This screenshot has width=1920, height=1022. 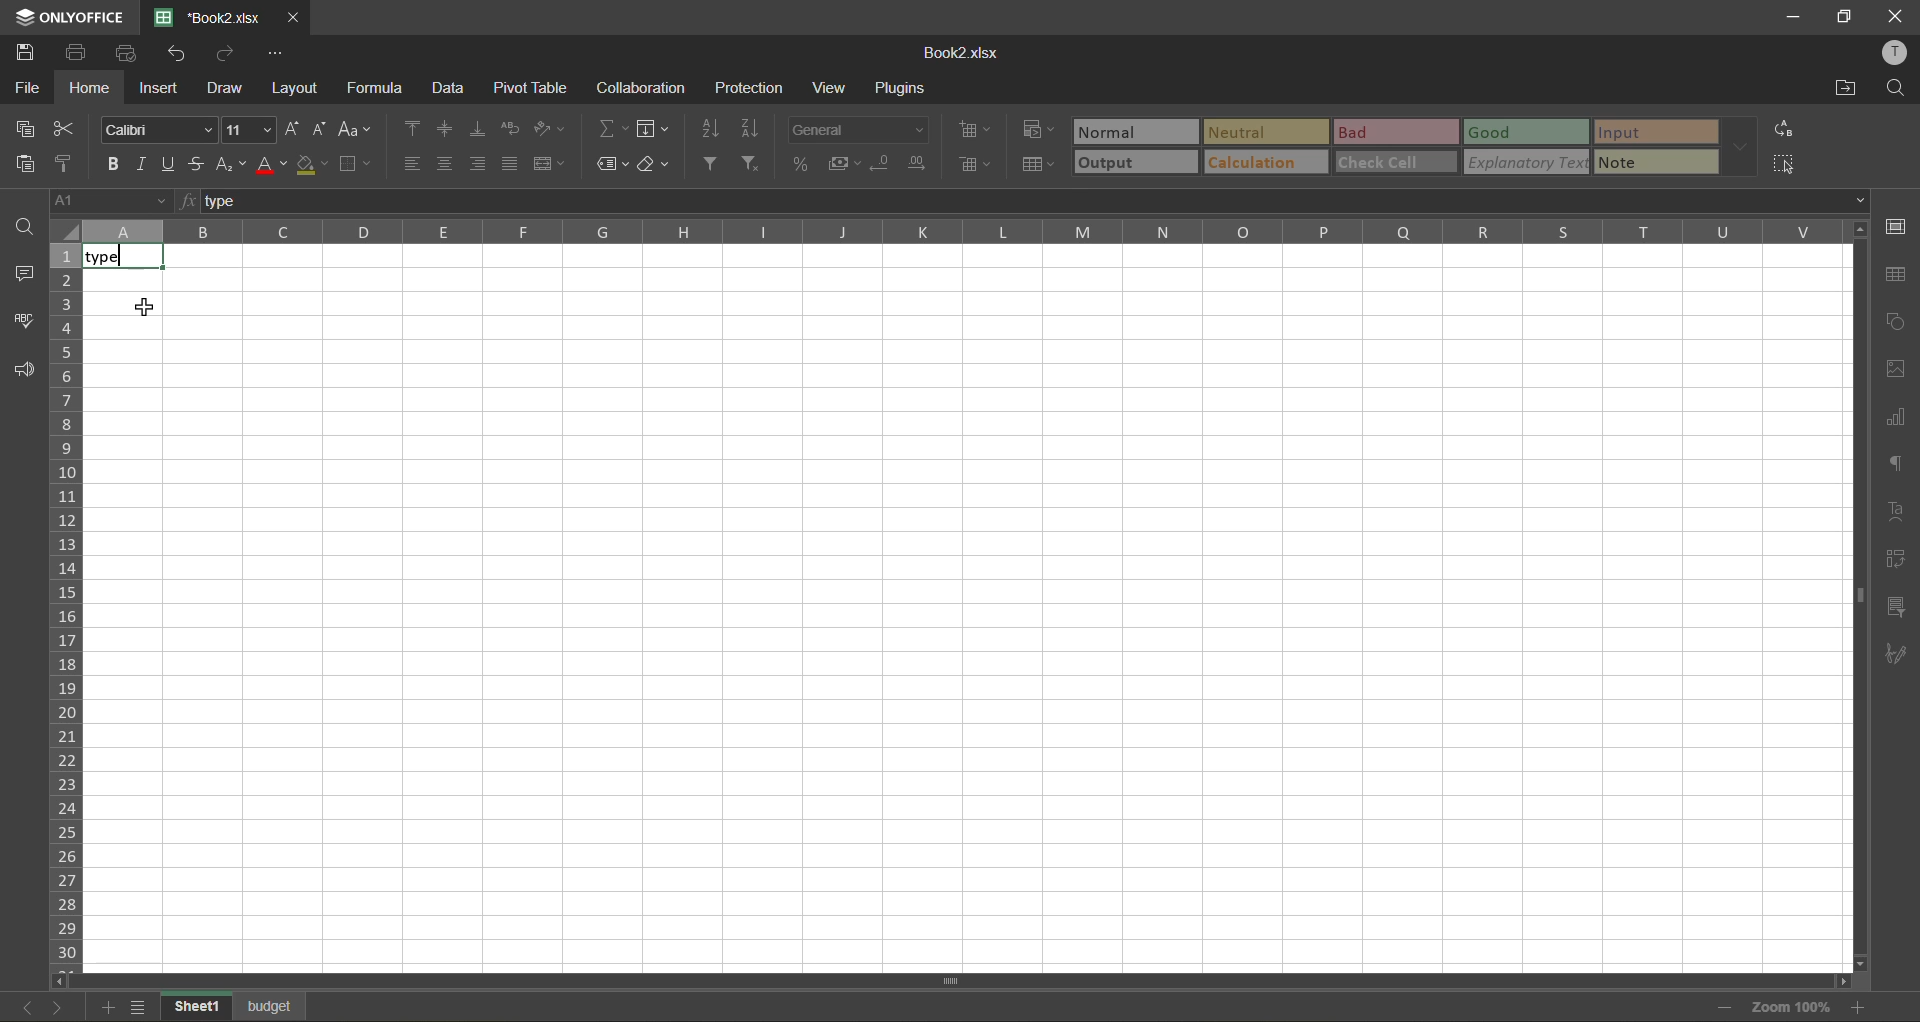 I want to click on save, so click(x=25, y=53).